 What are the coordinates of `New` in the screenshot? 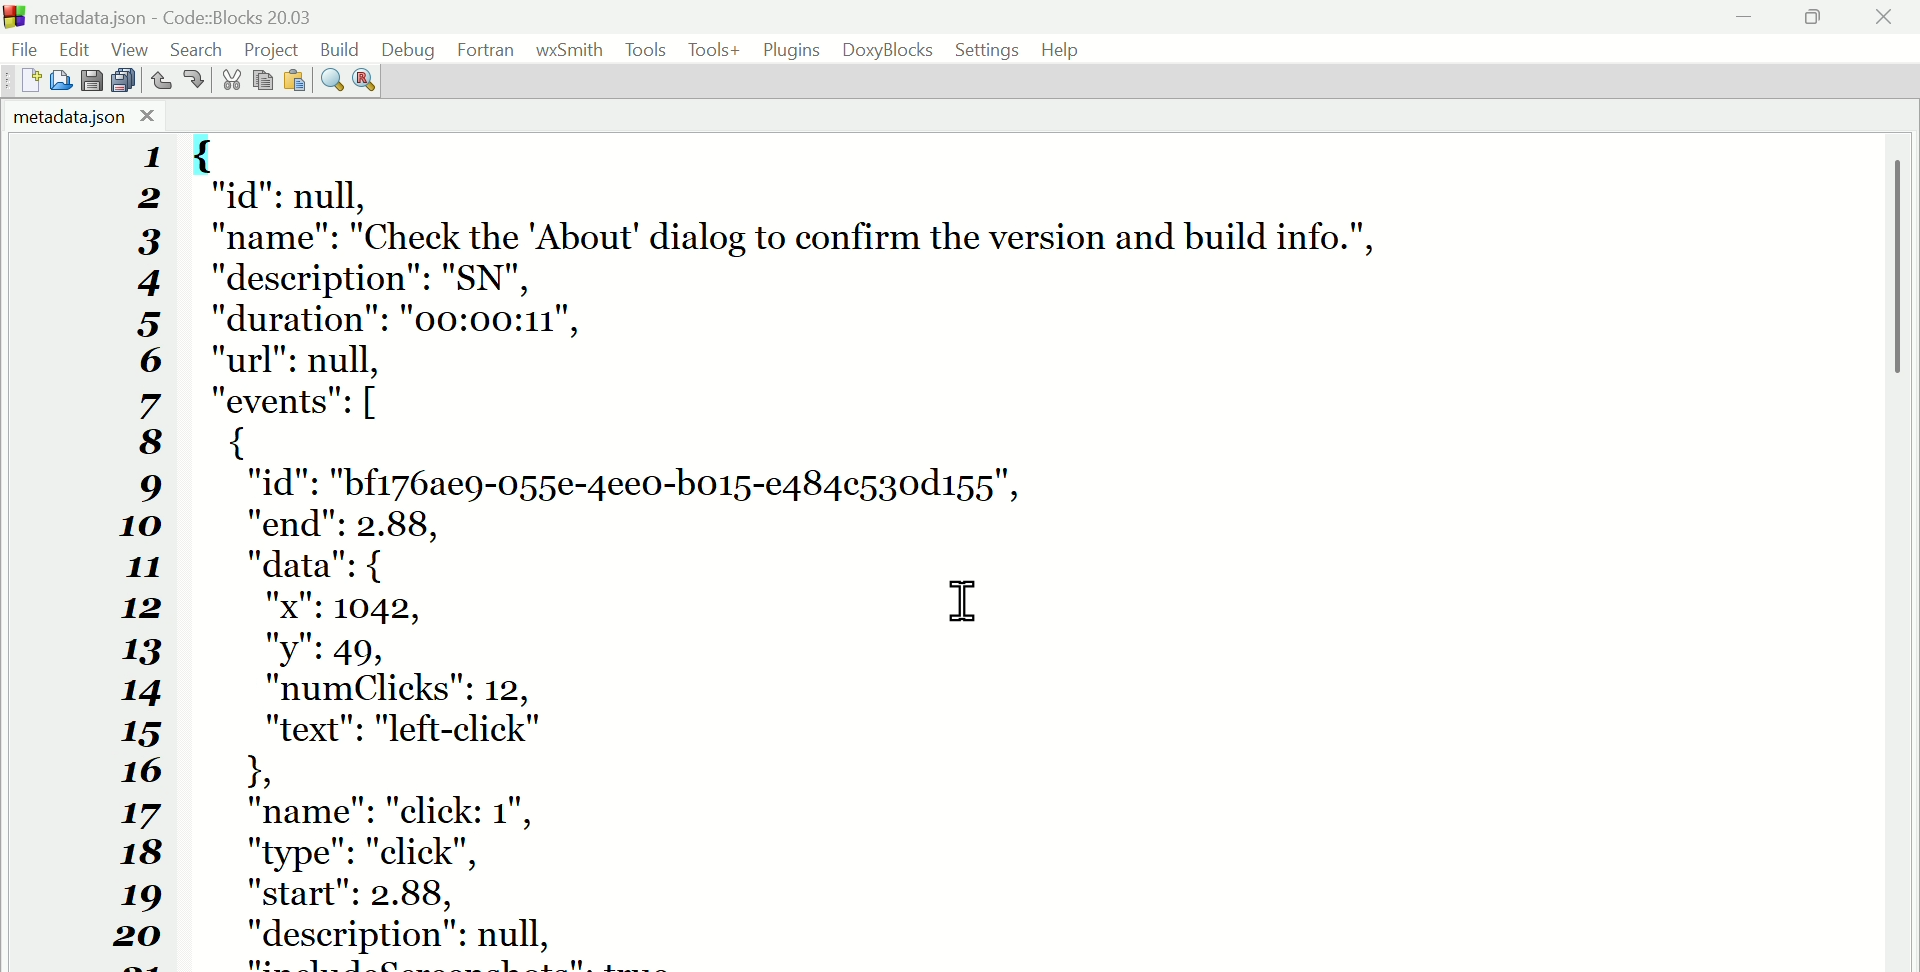 It's located at (23, 83).